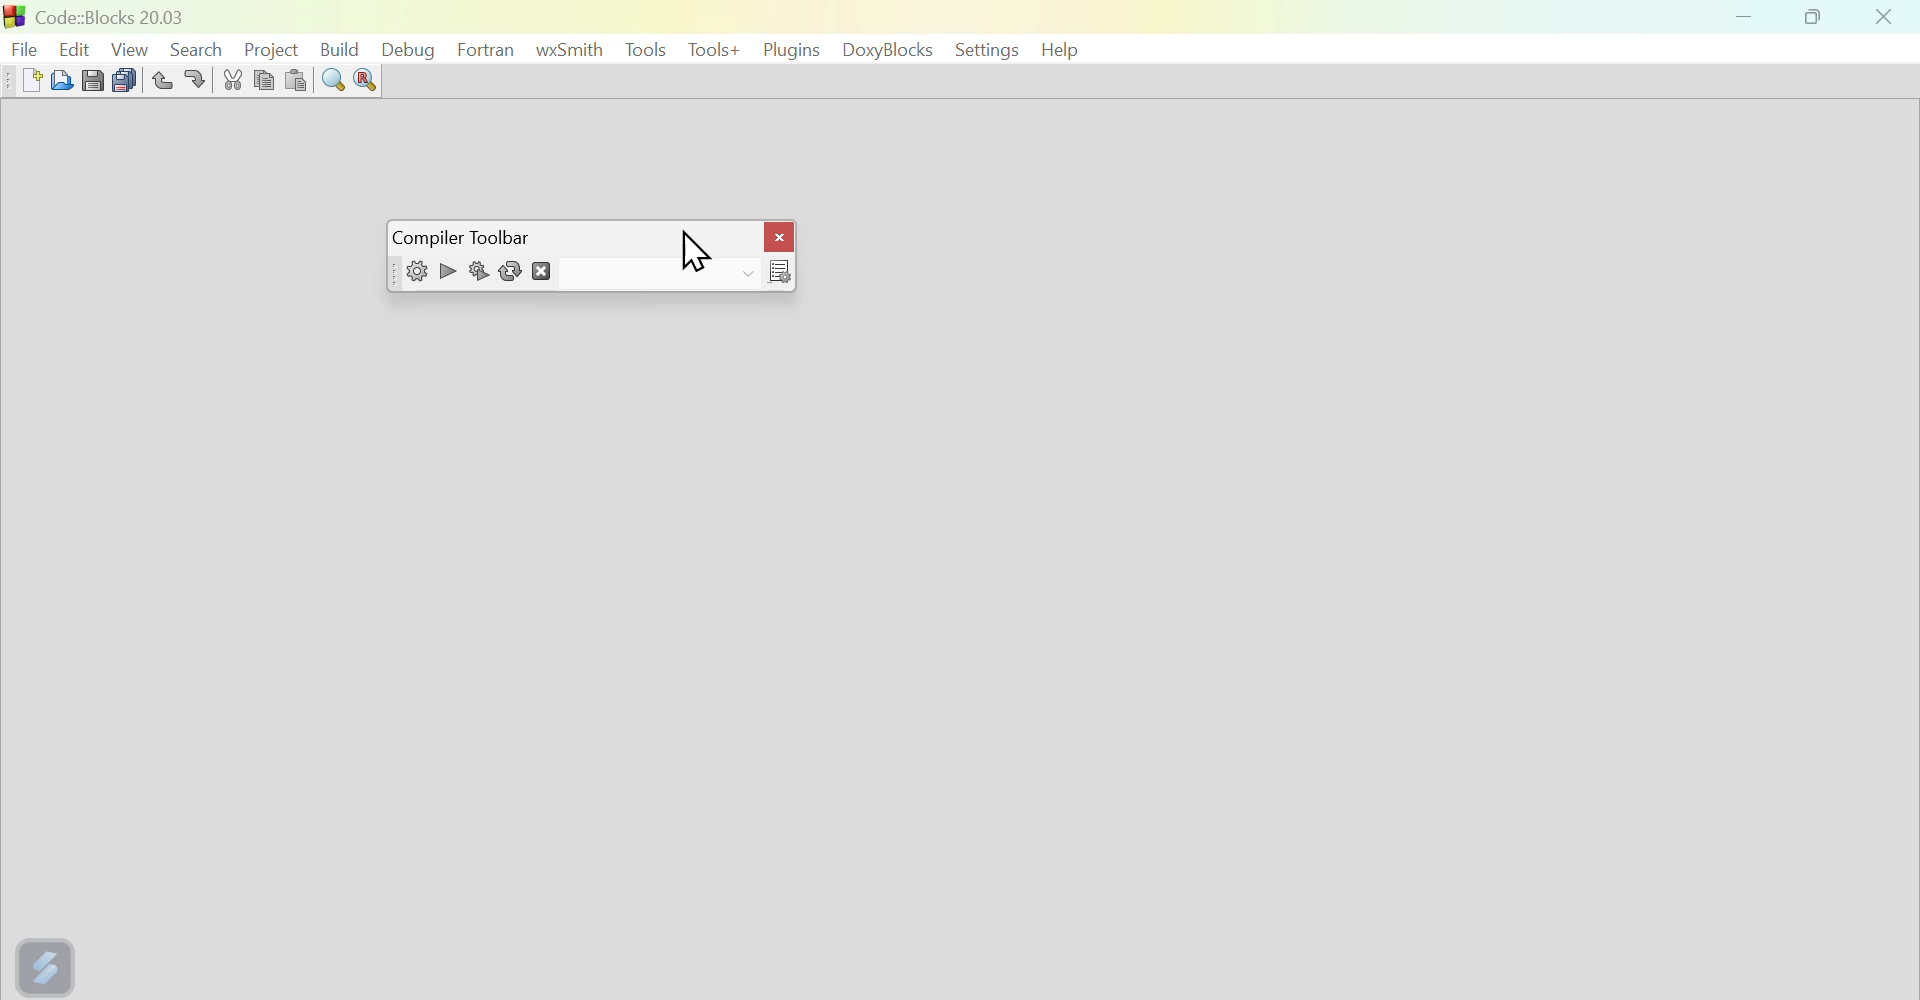  I want to click on Delete, so click(547, 273).